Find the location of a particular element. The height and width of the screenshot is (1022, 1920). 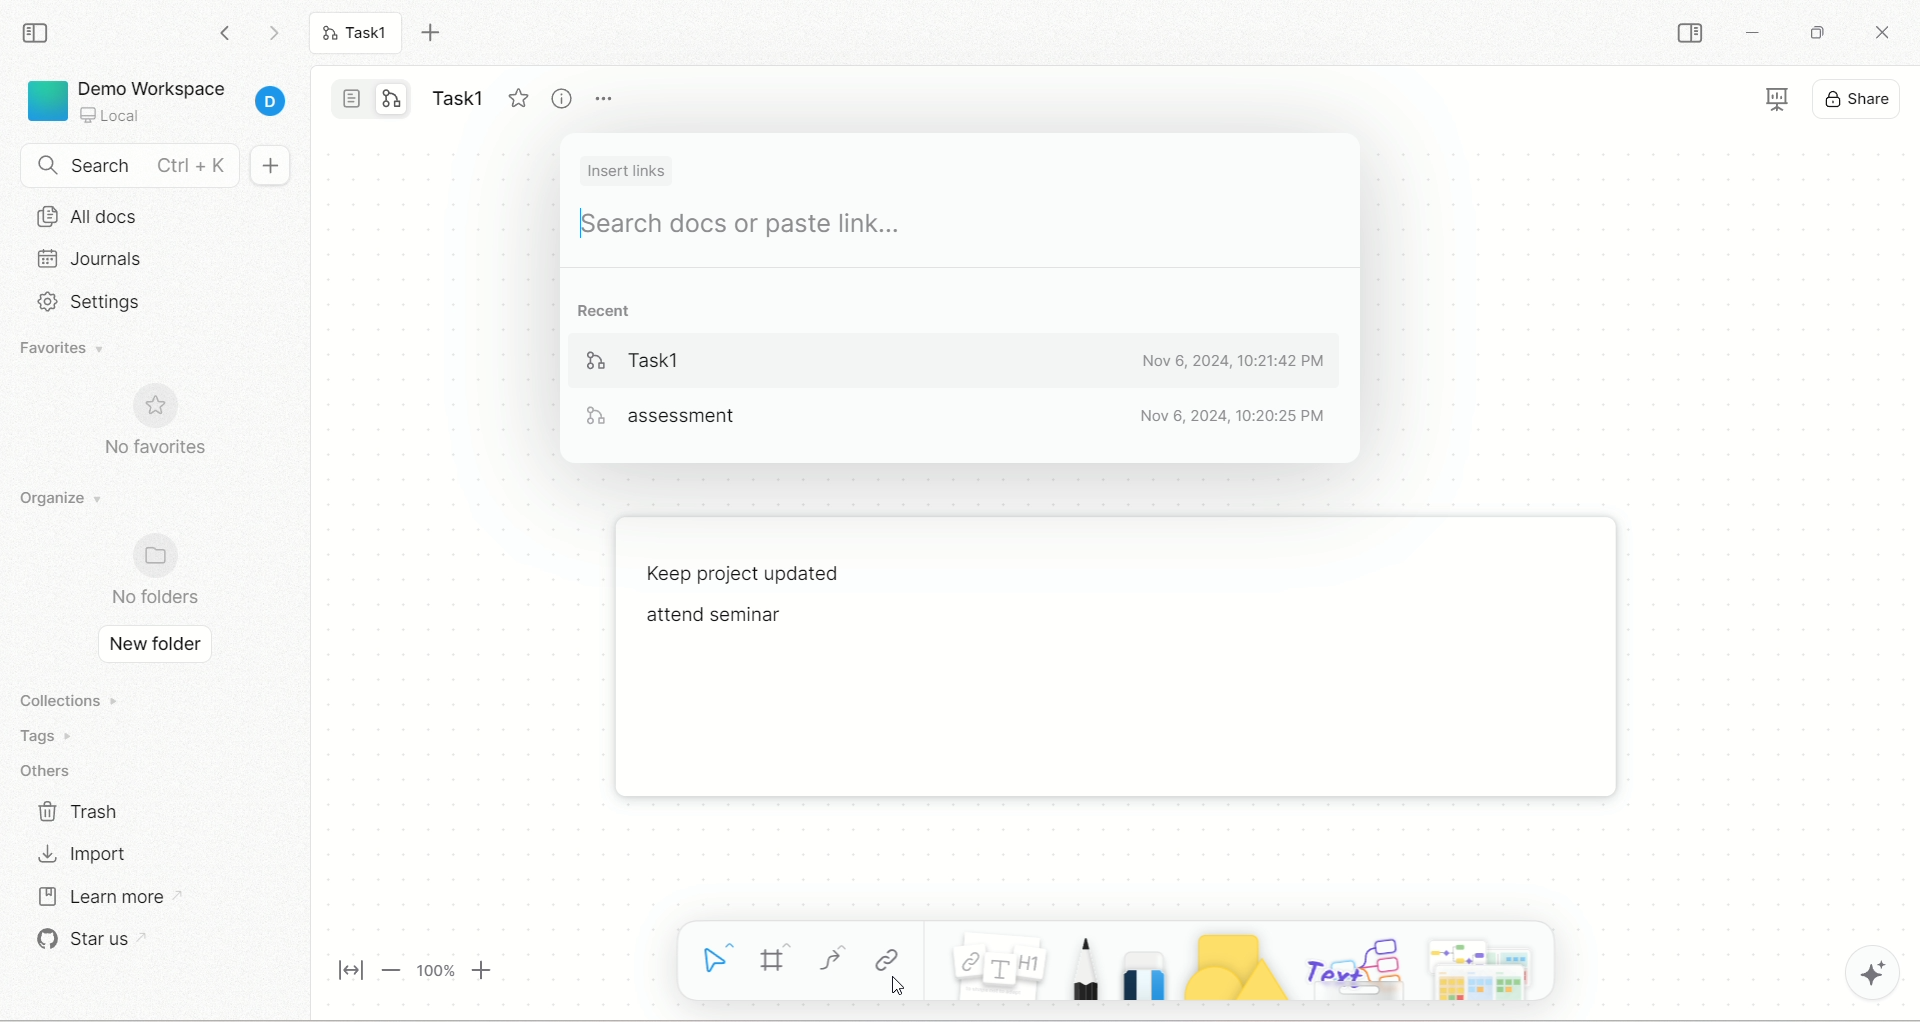

project - Demo Workspace is located at coordinates (158, 97).